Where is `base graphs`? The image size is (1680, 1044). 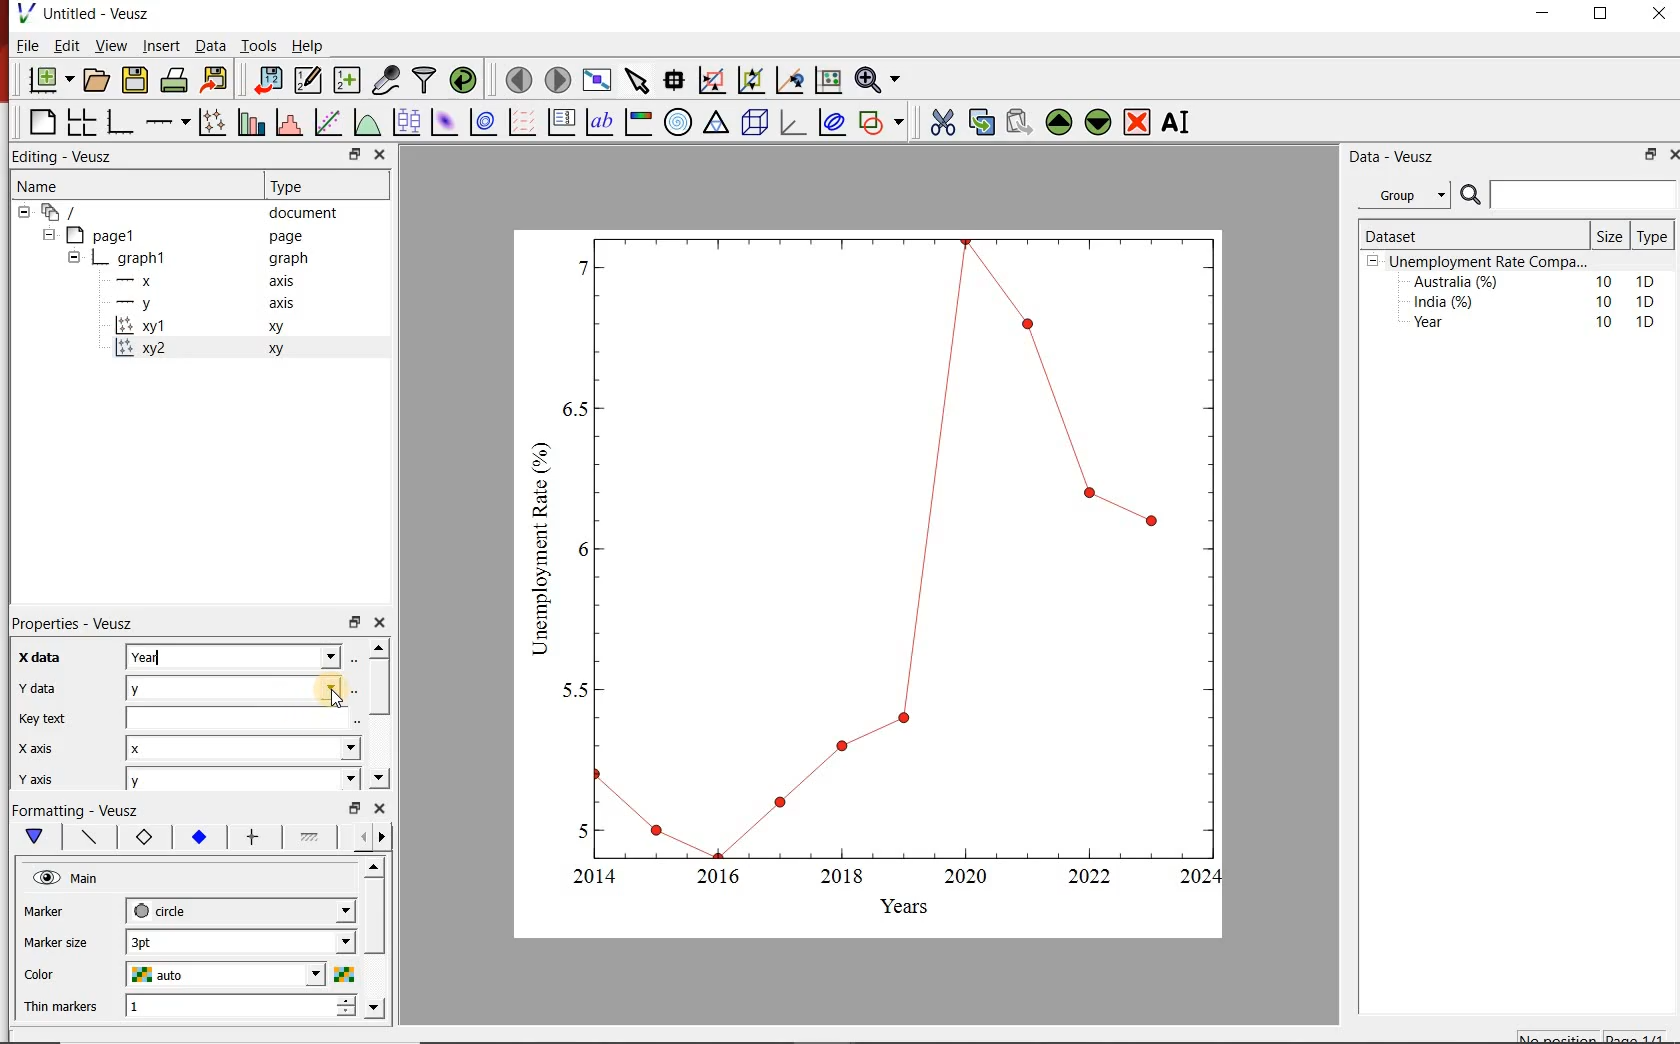 base graphs is located at coordinates (121, 122).